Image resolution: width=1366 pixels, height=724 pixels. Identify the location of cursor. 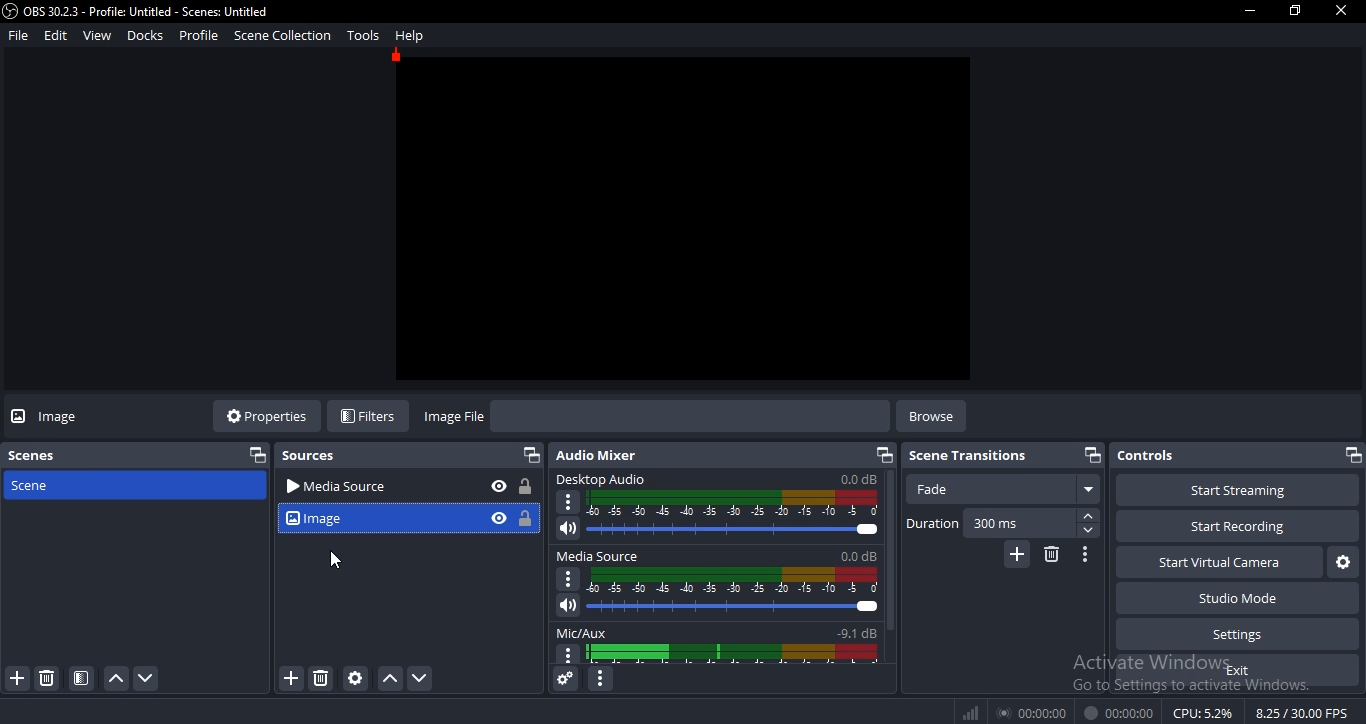
(337, 562).